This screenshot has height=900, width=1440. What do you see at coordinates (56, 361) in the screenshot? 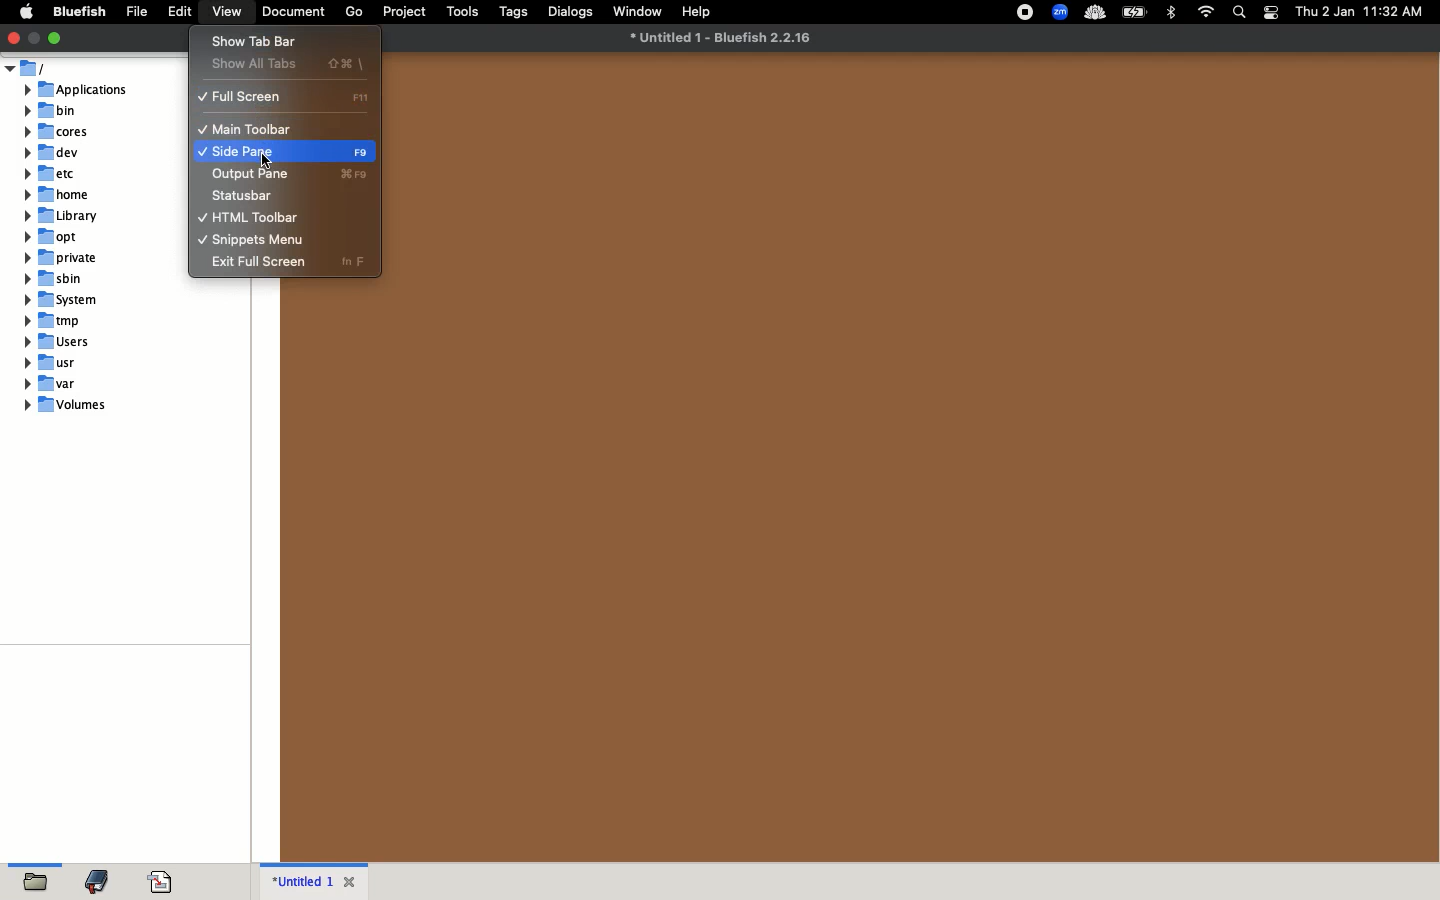
I see `usr` at bounding box center [56, 361].